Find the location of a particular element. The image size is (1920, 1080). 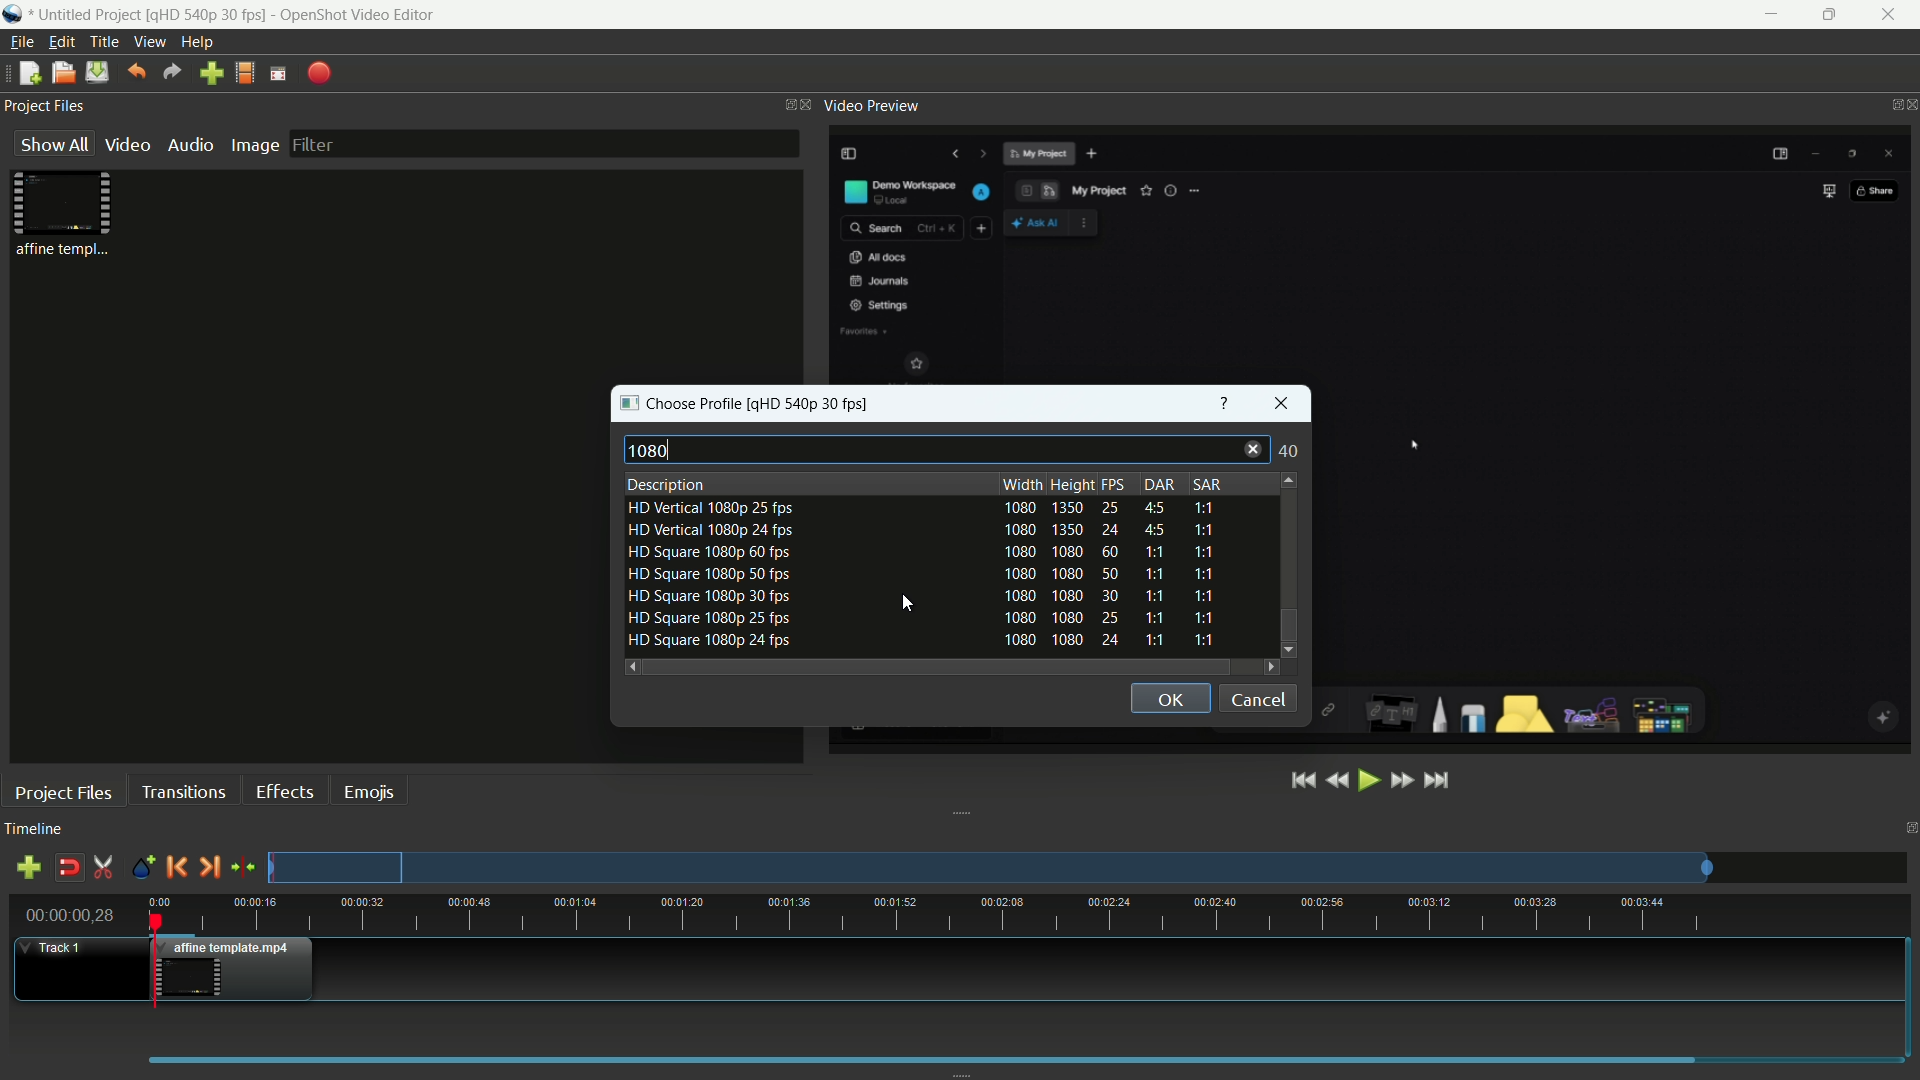

close project files is located at coordinates (807, 105).